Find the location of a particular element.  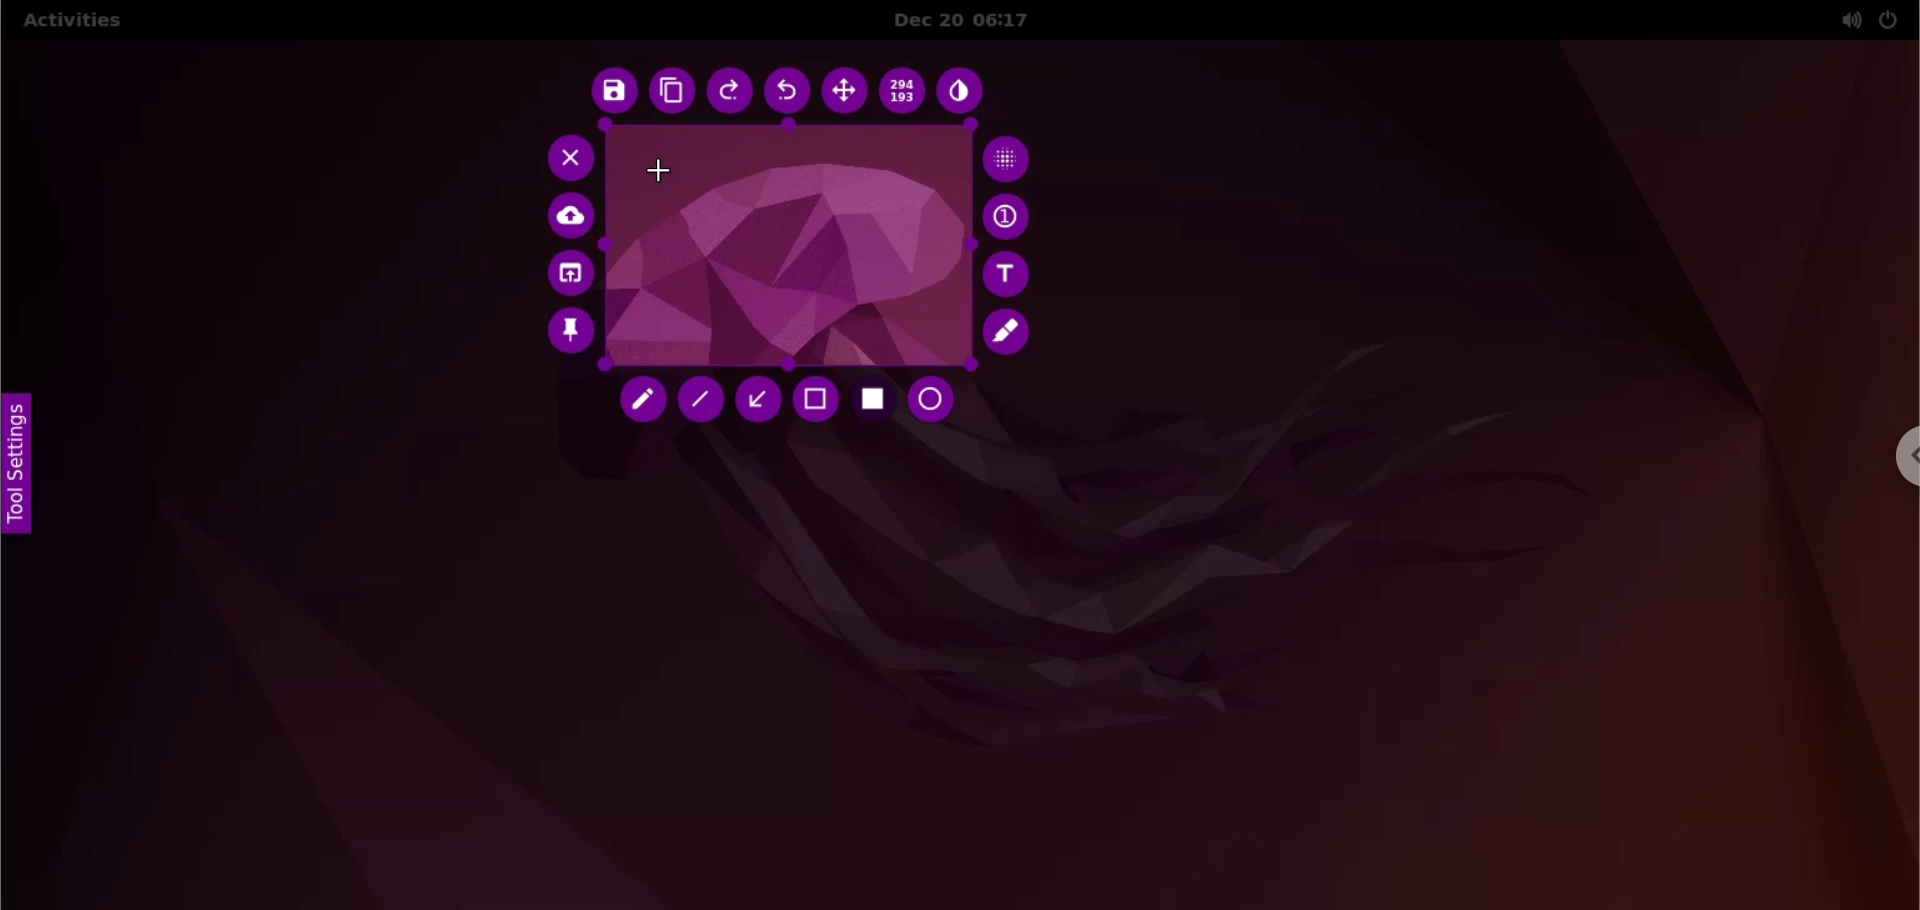

pin is located at coordinates (569, 335).